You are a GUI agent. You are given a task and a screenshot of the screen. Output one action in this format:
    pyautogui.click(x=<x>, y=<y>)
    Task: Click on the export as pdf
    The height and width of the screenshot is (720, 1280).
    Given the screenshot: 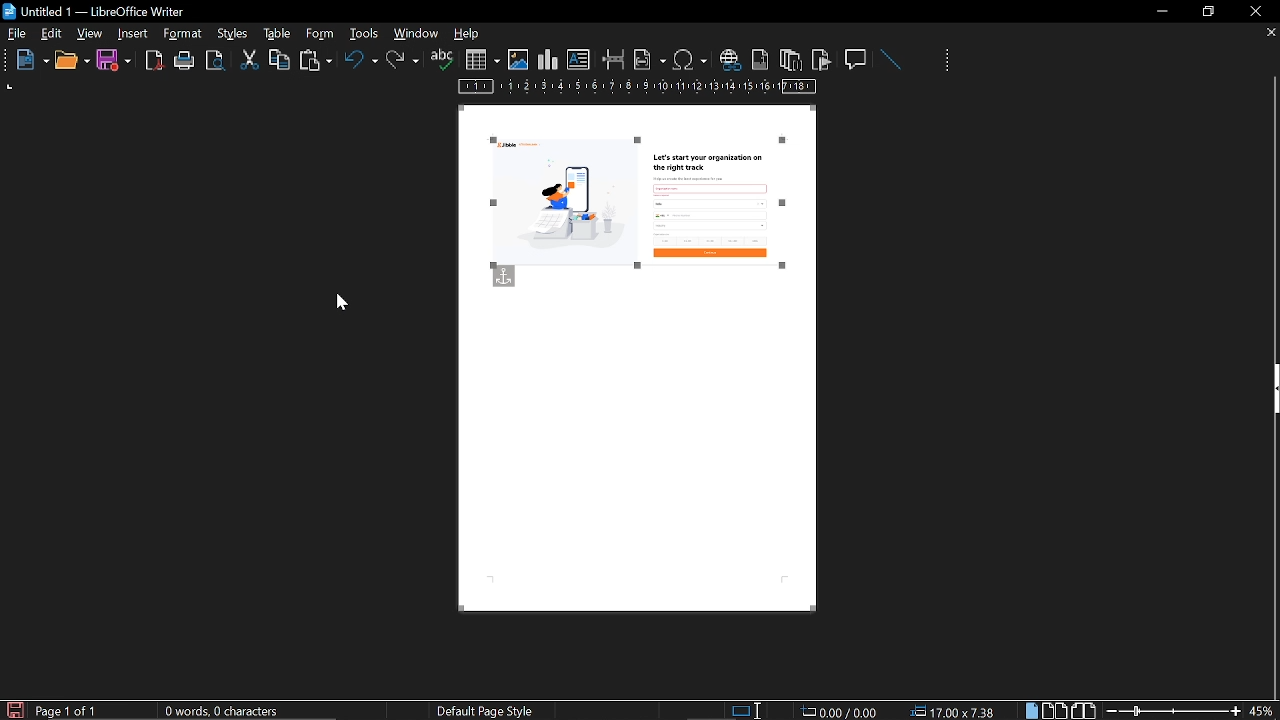 What is the action you would take?
    pyautogui.click(x=155, y=61)
    